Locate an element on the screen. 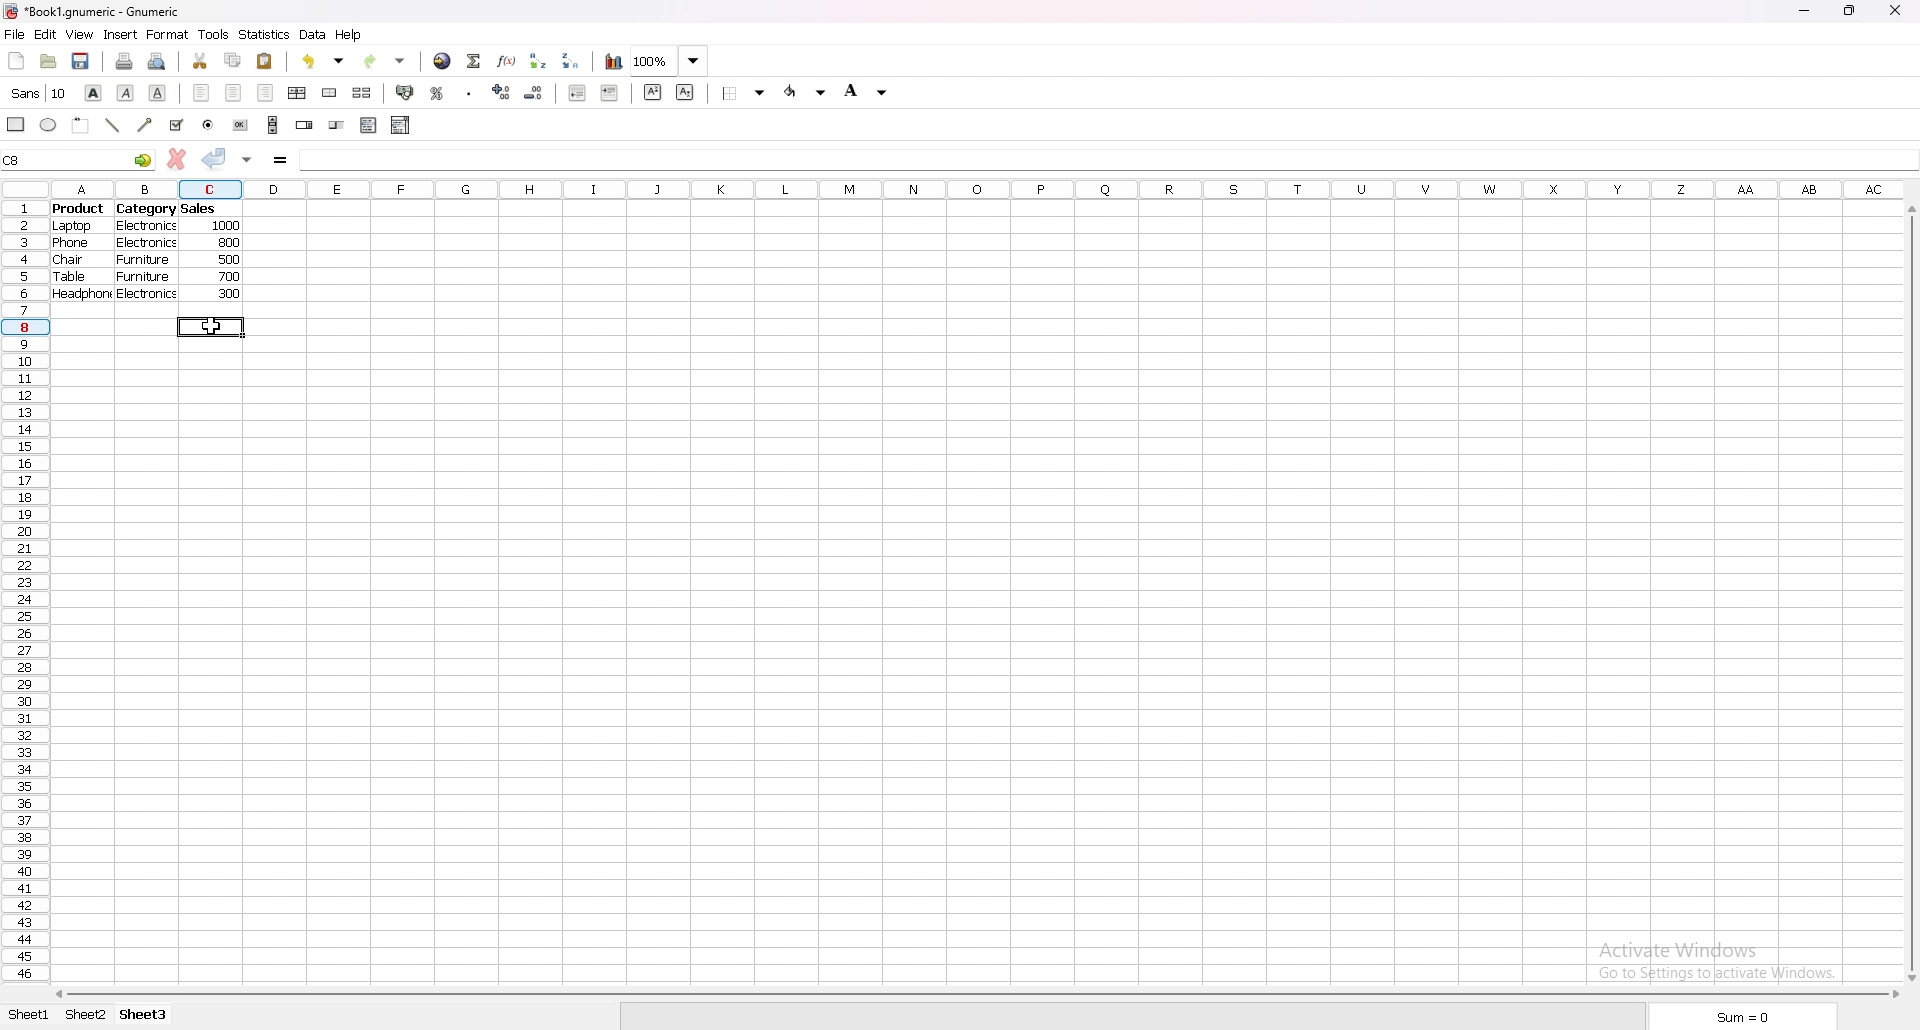  tickbox is located at coordinates (177, 125).